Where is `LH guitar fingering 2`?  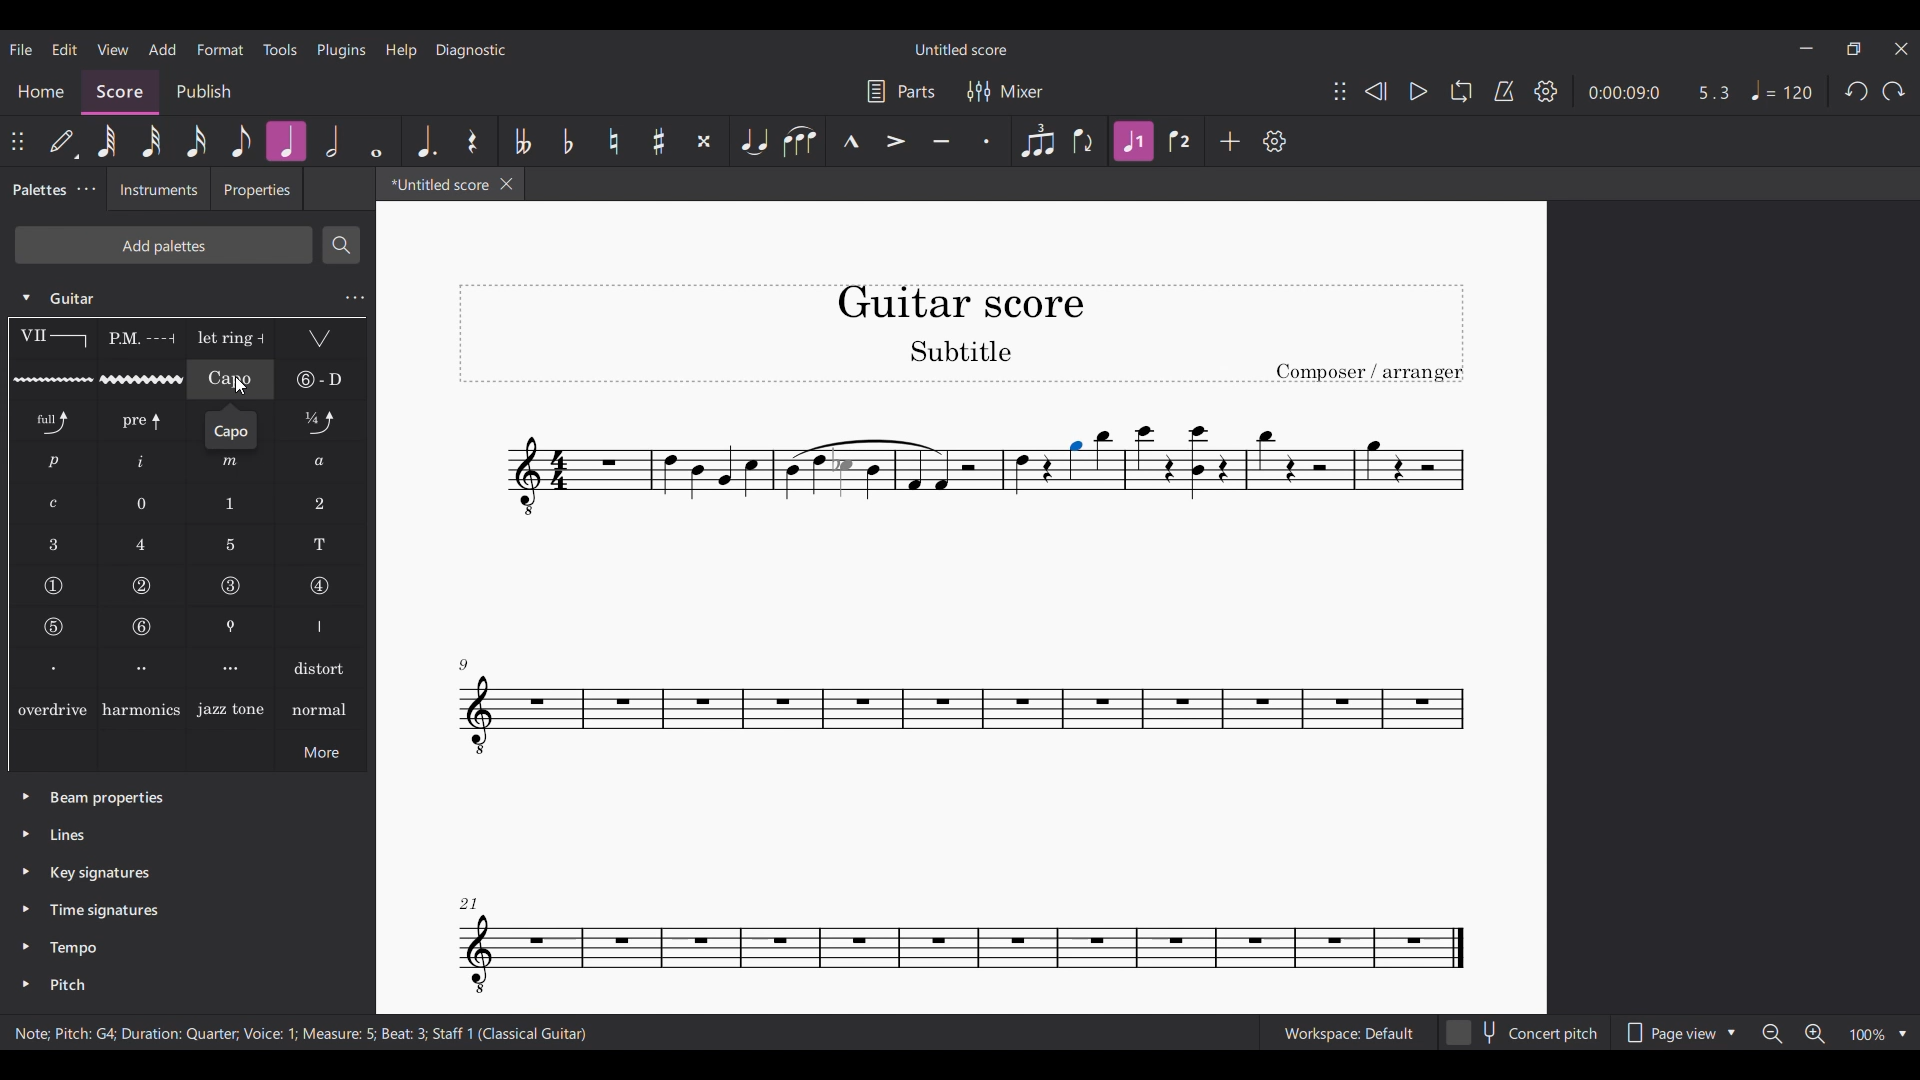
LH guitar fingering 2 is located at coordinates (320, 504).